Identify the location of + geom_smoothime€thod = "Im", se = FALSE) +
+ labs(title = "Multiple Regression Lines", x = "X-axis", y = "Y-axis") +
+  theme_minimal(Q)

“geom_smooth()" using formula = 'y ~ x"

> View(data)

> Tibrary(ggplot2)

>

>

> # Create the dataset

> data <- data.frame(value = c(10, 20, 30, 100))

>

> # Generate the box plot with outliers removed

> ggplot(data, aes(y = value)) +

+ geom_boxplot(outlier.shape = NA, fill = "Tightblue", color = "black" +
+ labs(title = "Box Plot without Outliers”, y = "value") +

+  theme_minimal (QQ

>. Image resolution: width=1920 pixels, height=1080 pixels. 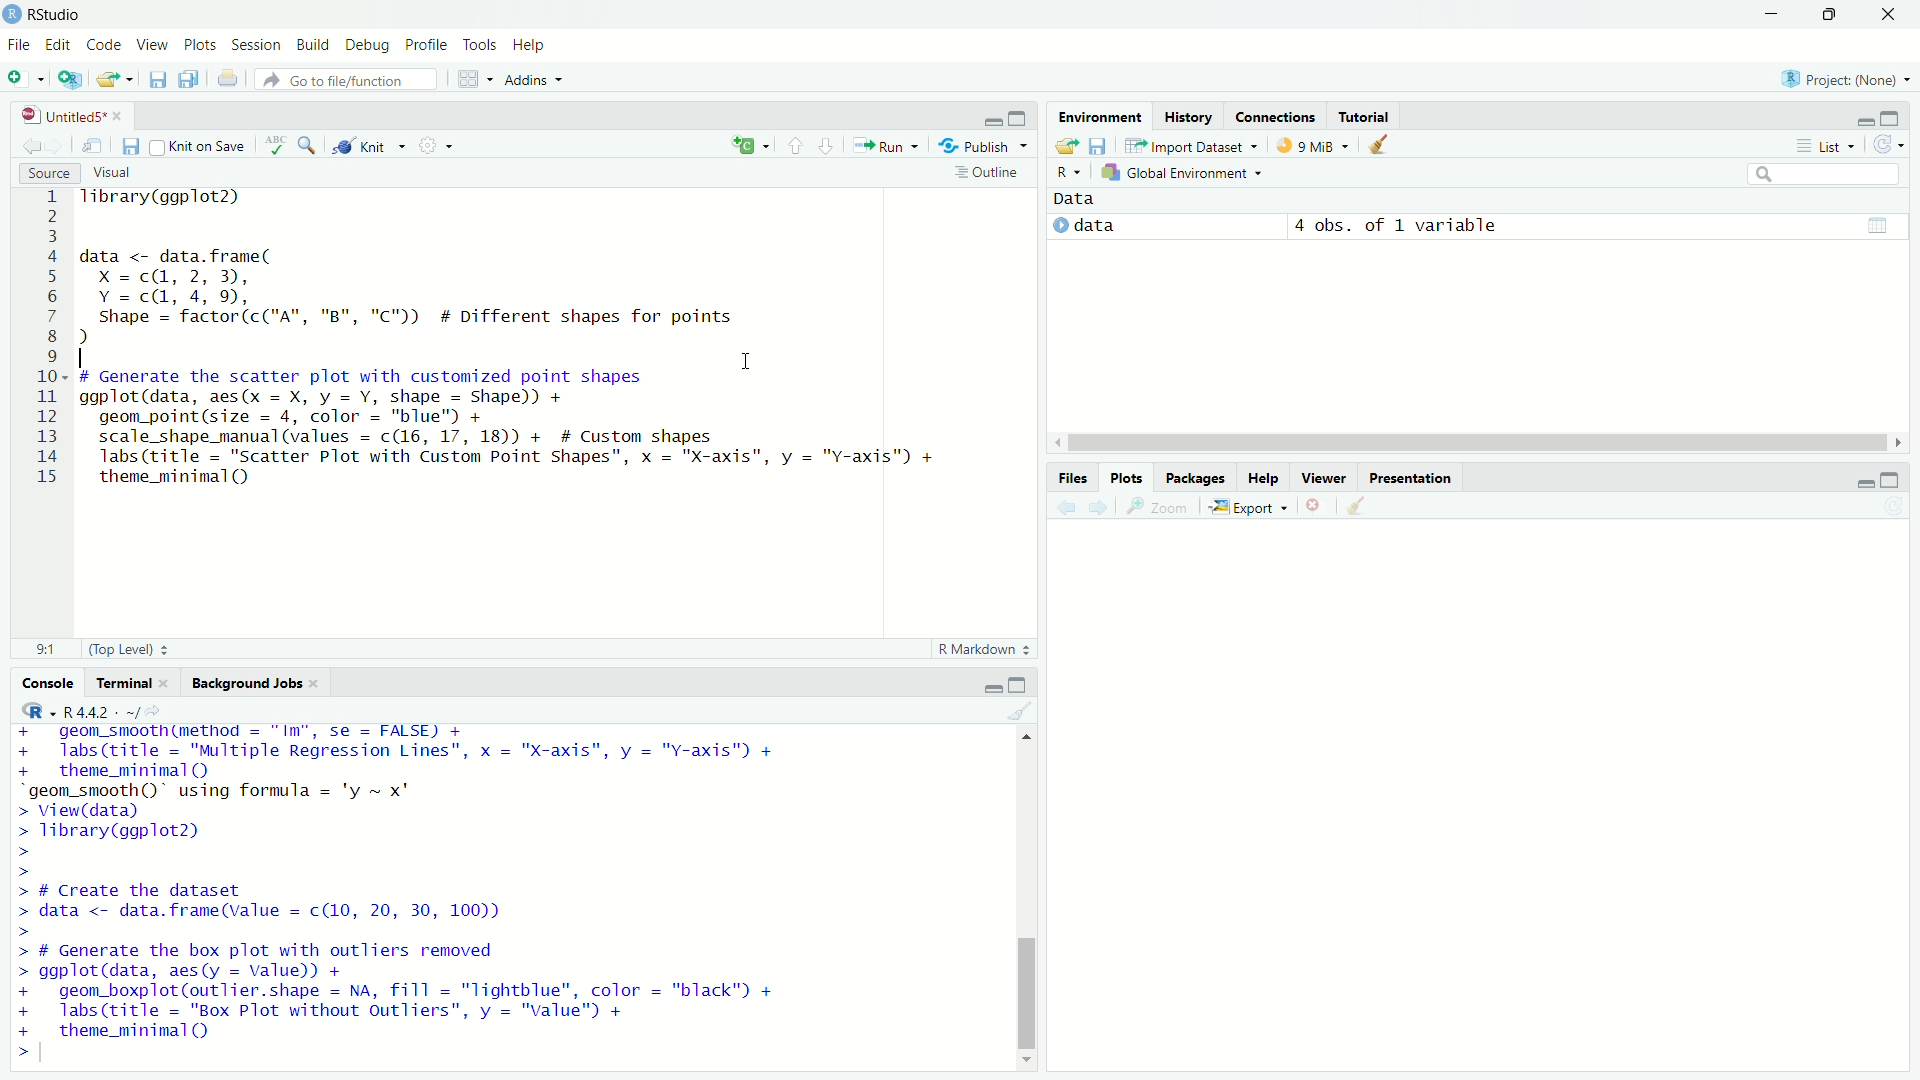
(406, 894).